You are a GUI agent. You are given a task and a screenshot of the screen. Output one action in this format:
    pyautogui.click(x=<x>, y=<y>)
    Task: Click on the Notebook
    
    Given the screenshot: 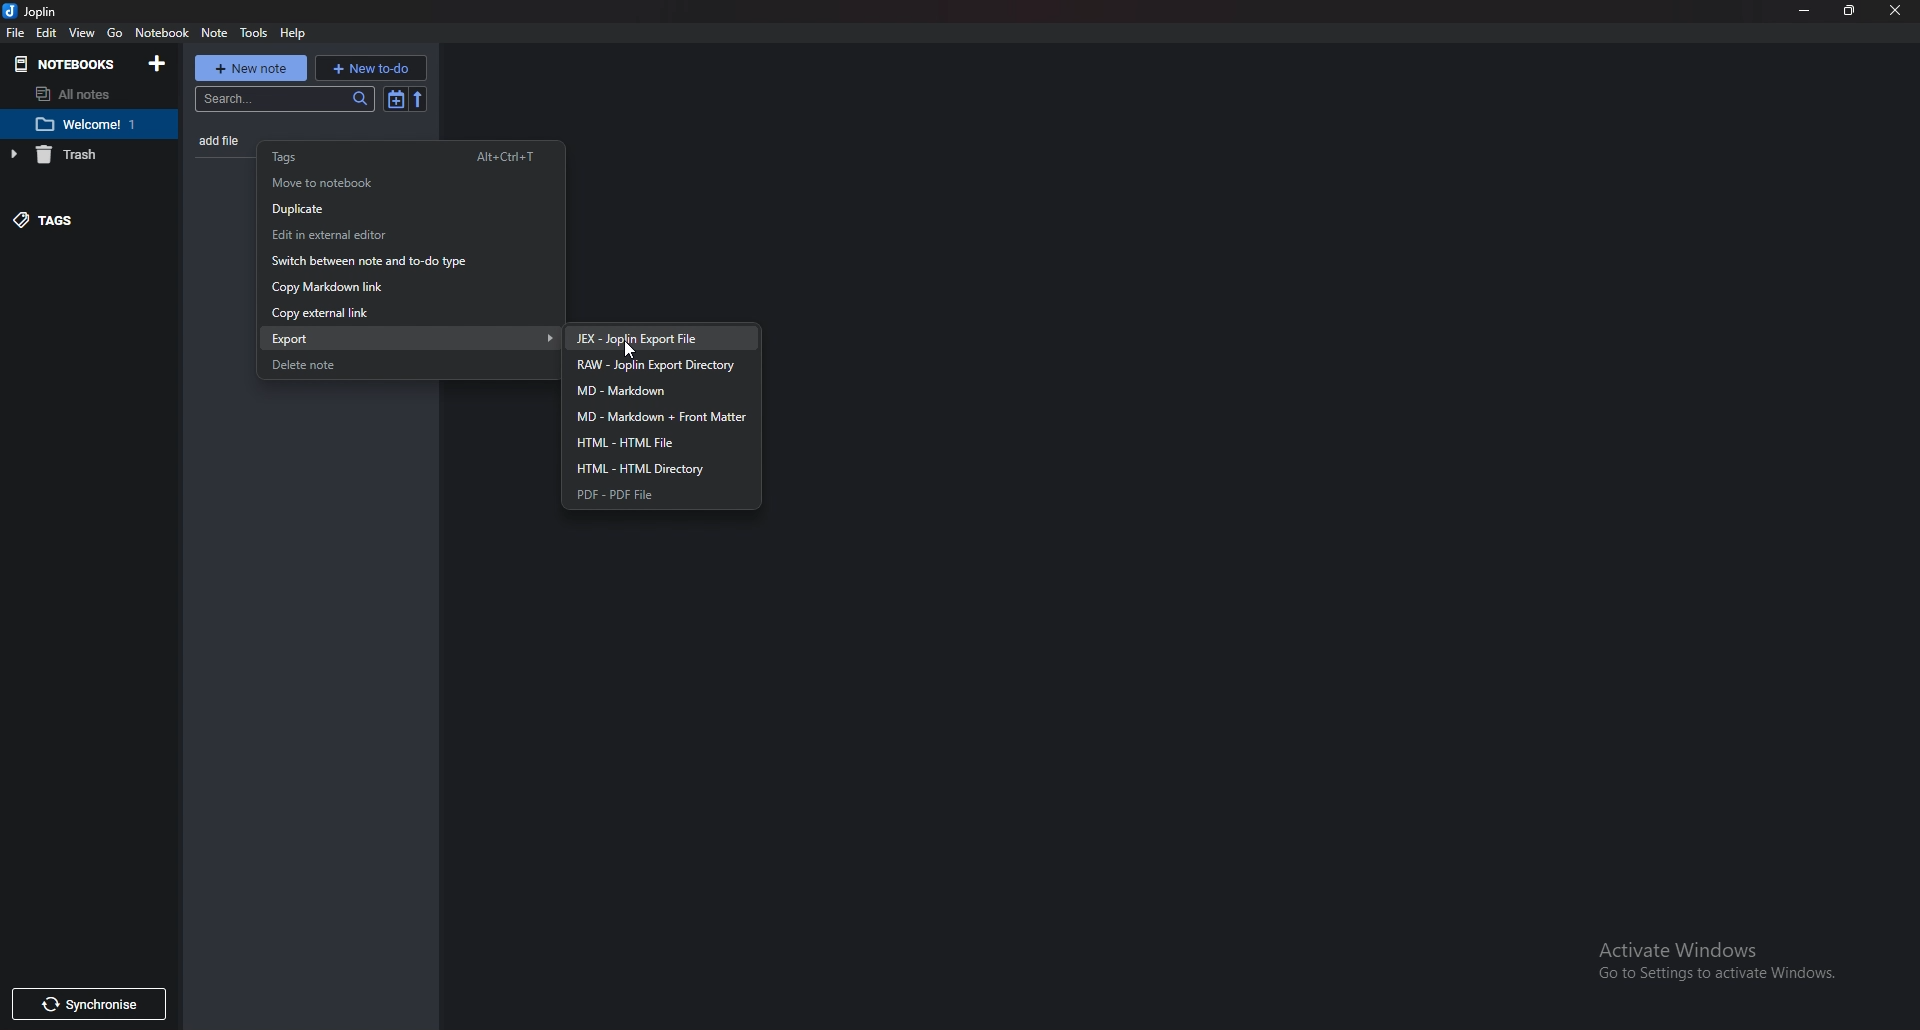 What is the action you would take?
    pyautogui.click(x=96, y=123)
    